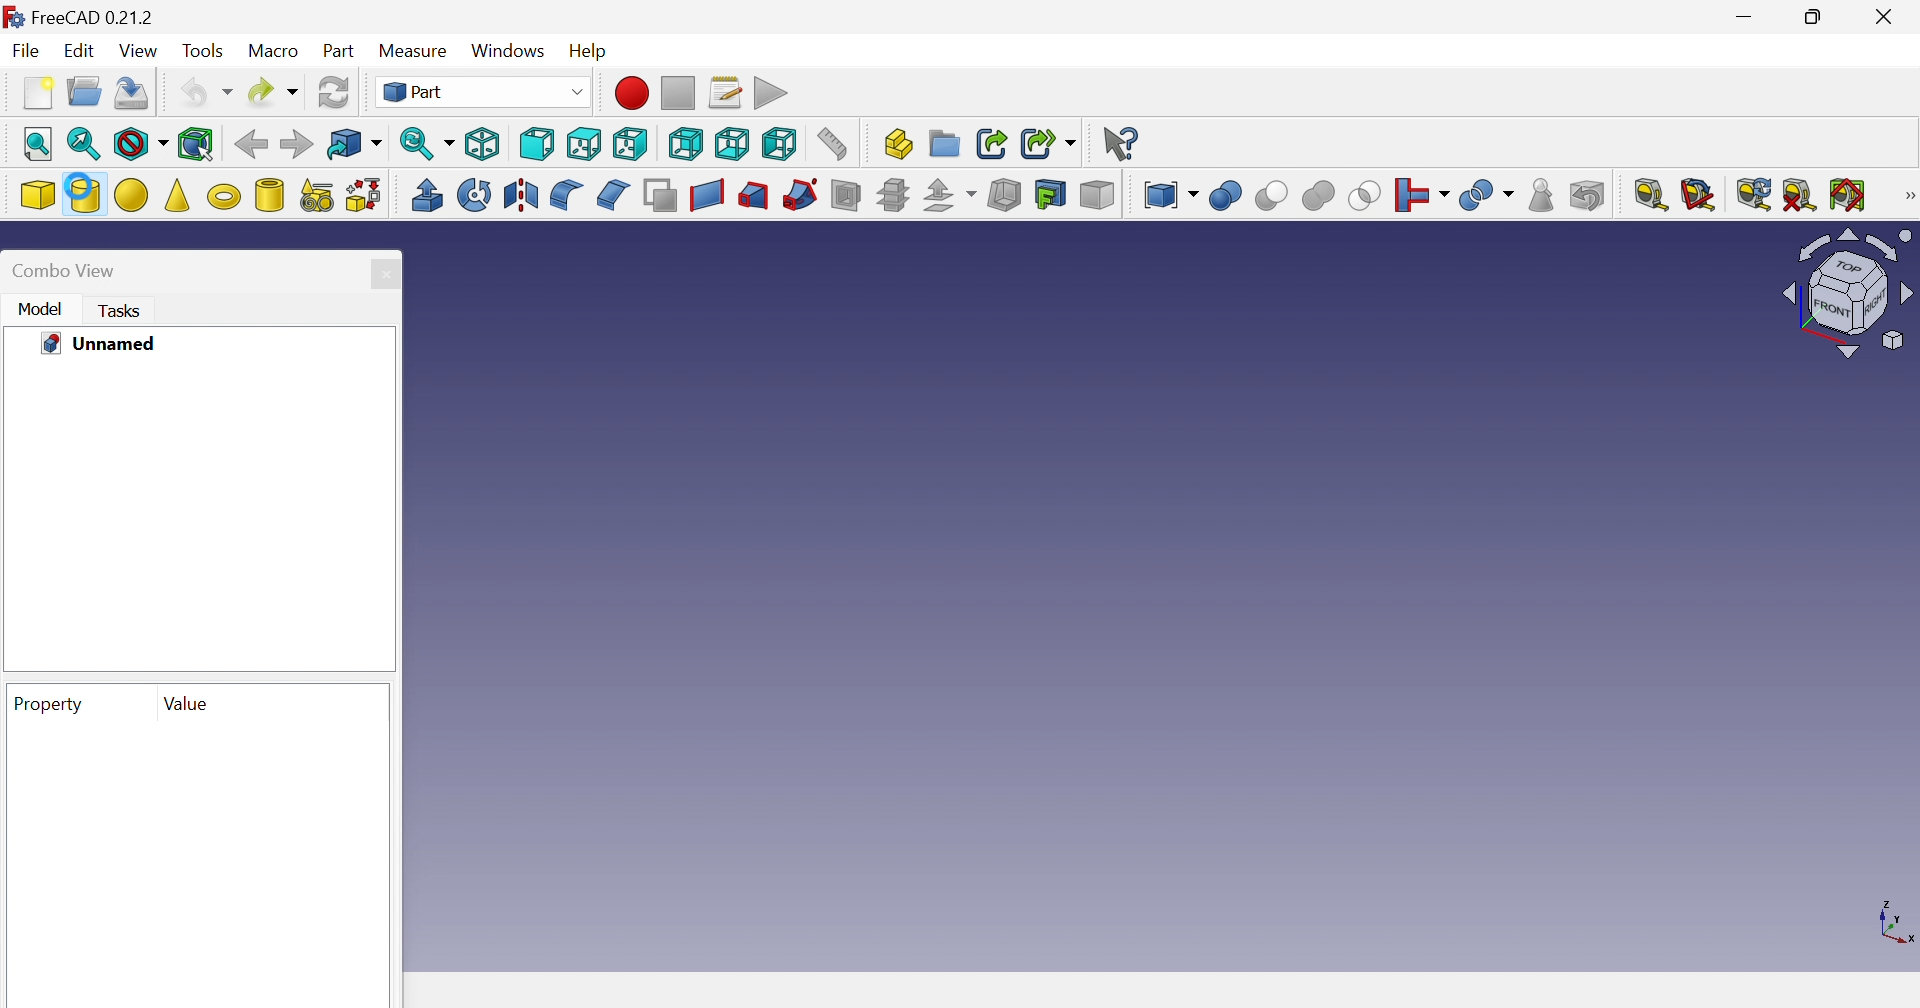 This screenshot has width=1920, height=1008. What do you see at coordinates (755, 197) in the screenshot?
I see `Sweep` at bounding box center [755, 197].